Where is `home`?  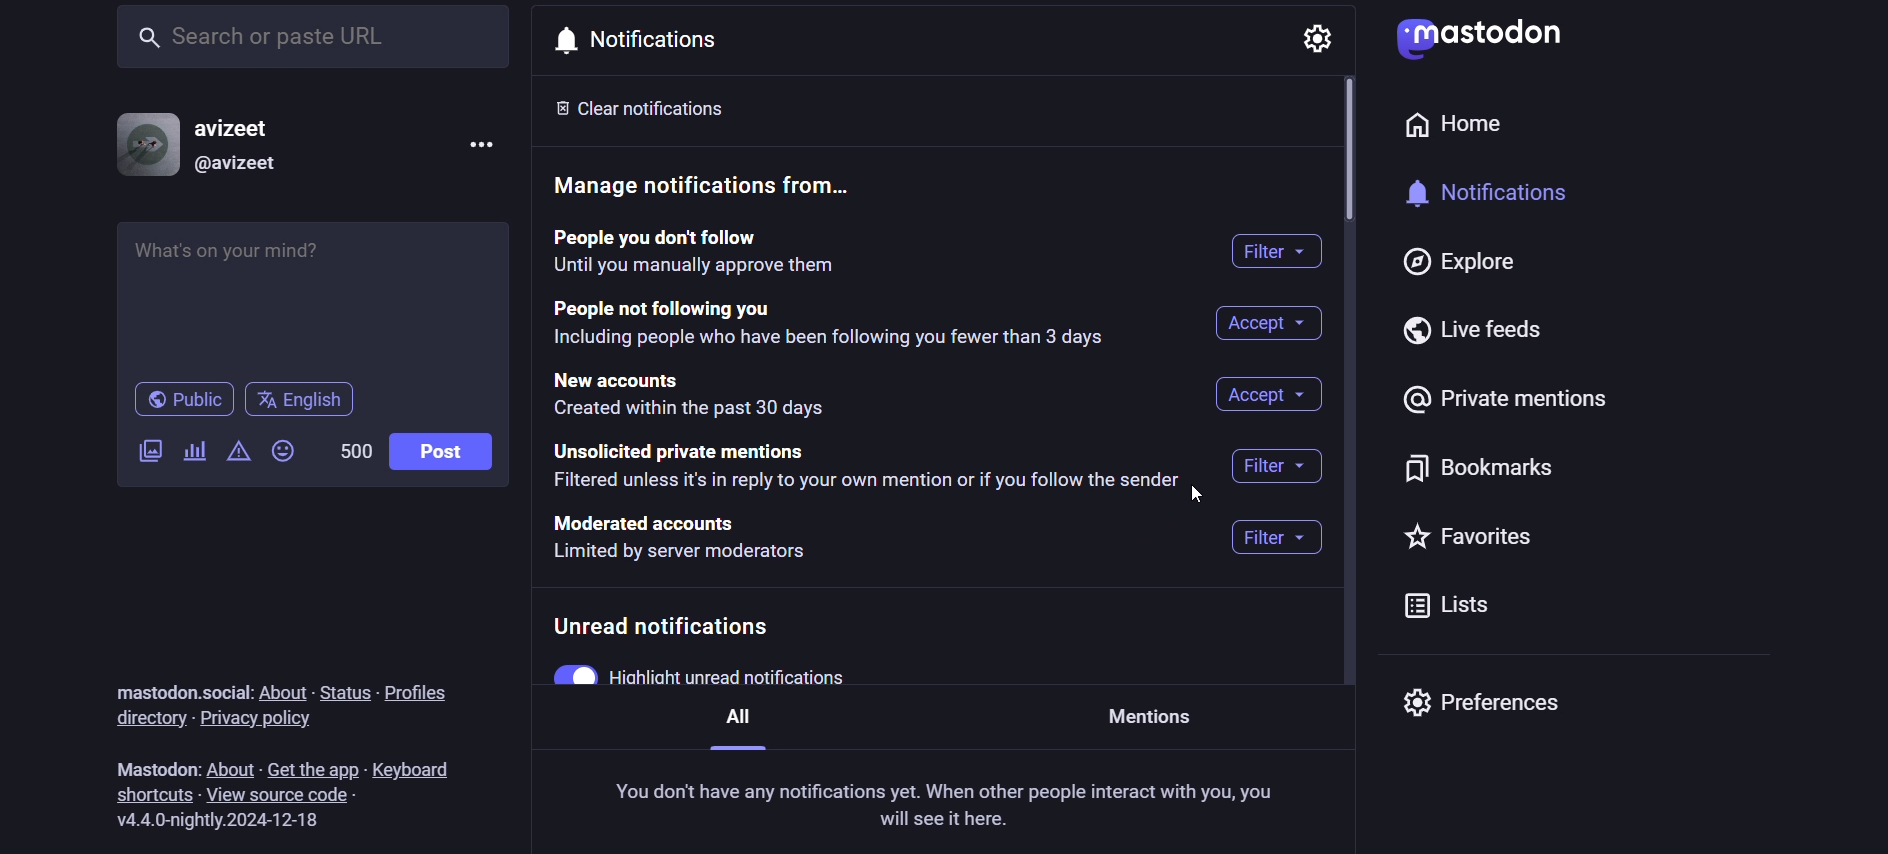 home is located at coordinates (1451, 131).